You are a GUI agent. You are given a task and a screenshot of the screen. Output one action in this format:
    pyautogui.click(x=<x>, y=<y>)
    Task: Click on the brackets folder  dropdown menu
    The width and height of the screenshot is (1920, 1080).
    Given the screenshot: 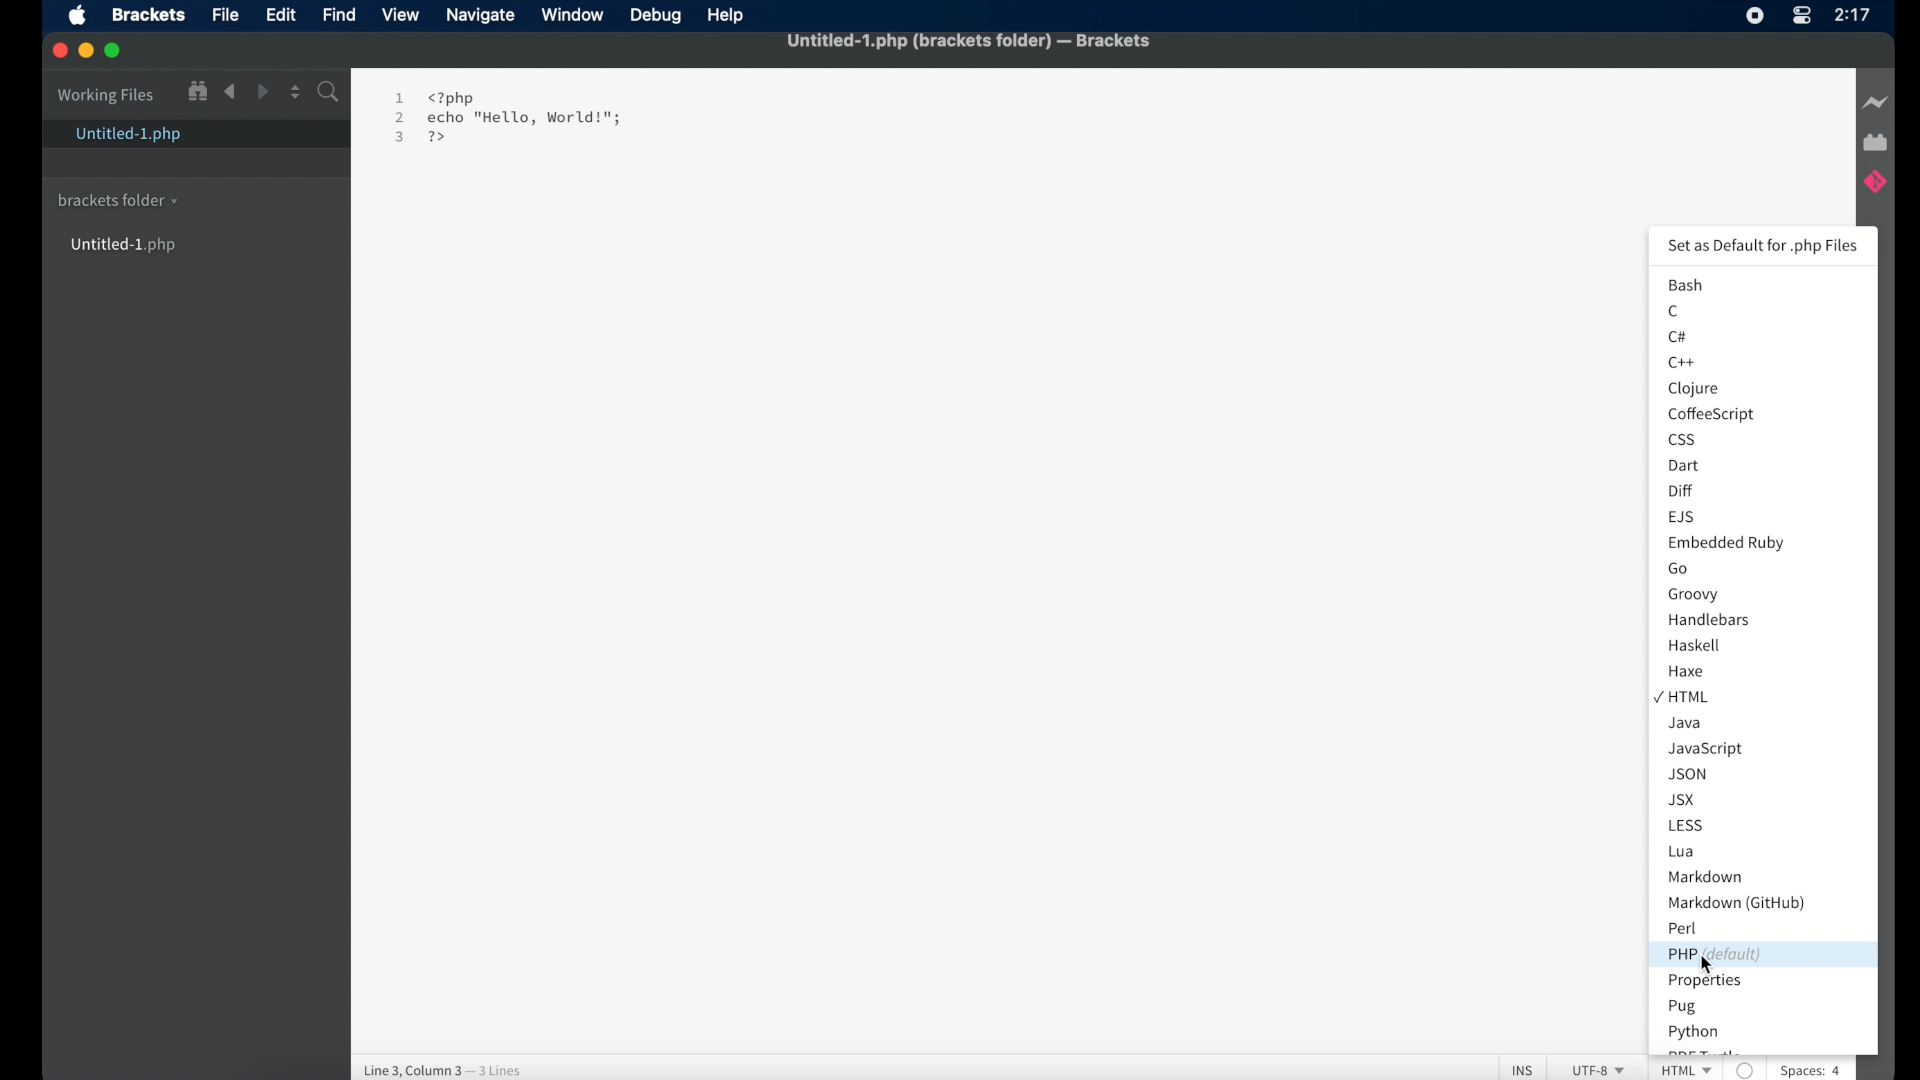 What is the action you would take?
    pyautogui.click(x=117, y=201)
    